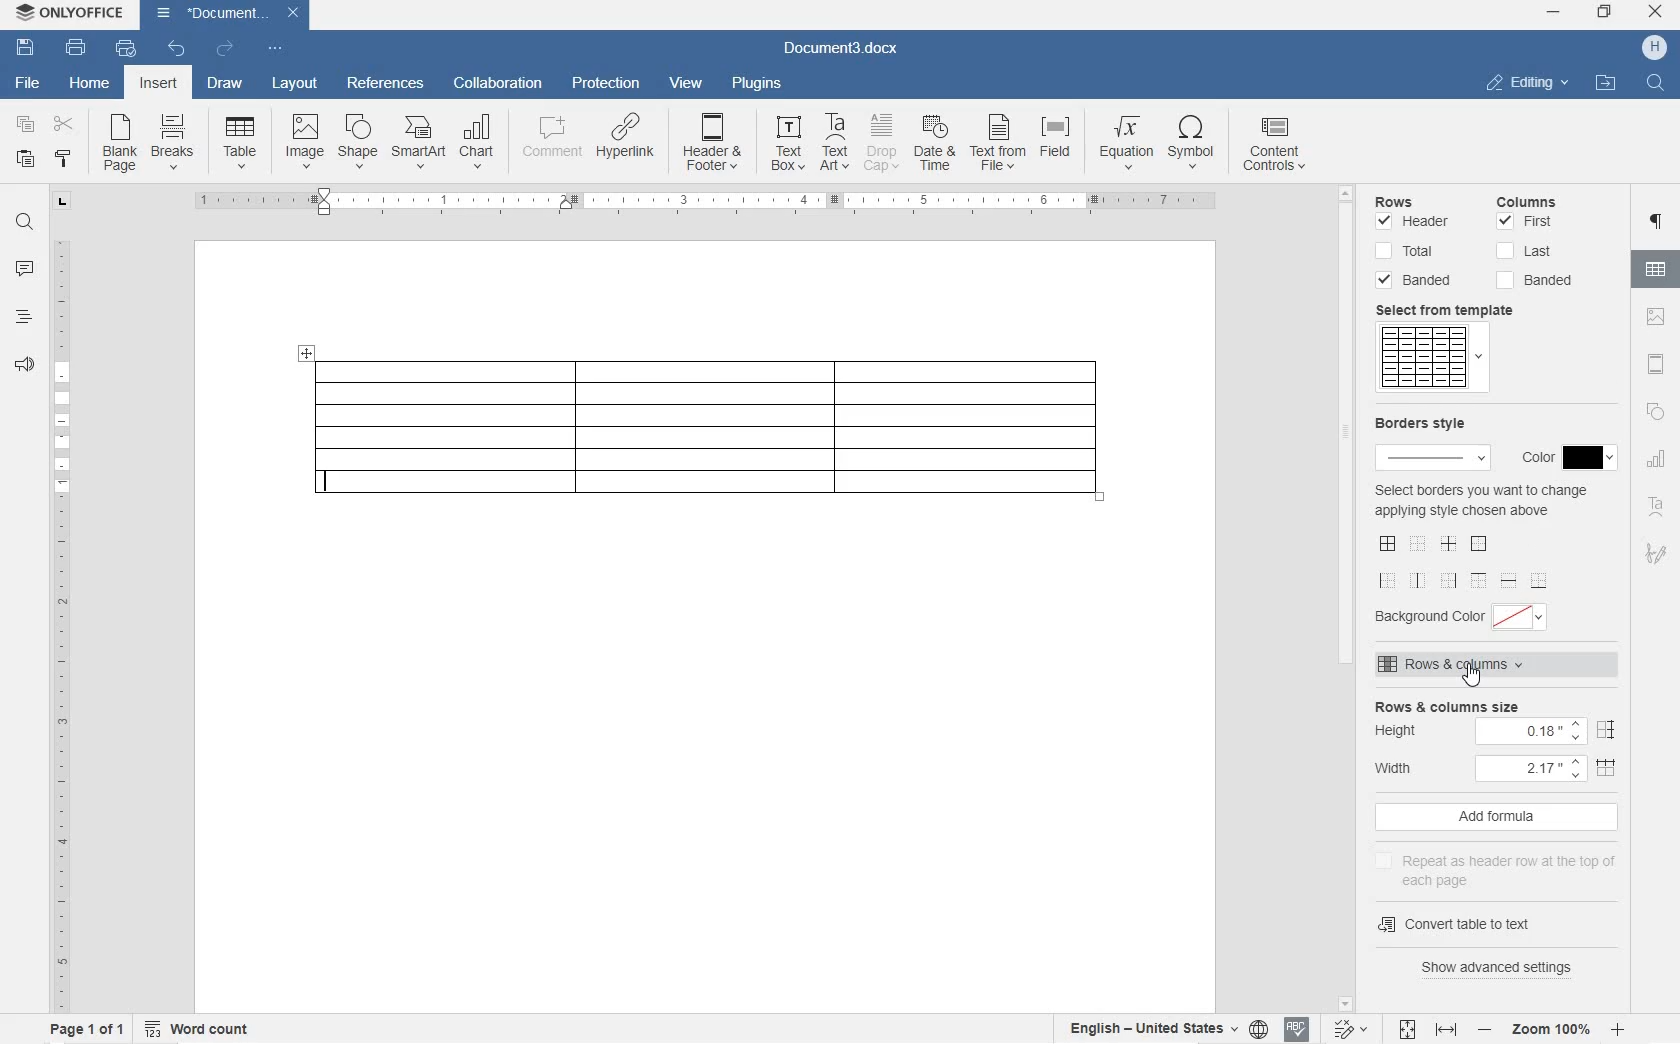 This screenshot has height=1044, width=1680. Describe the element at coordinates (419, 143) in the screenshot. I see `SMARTART` at that location.